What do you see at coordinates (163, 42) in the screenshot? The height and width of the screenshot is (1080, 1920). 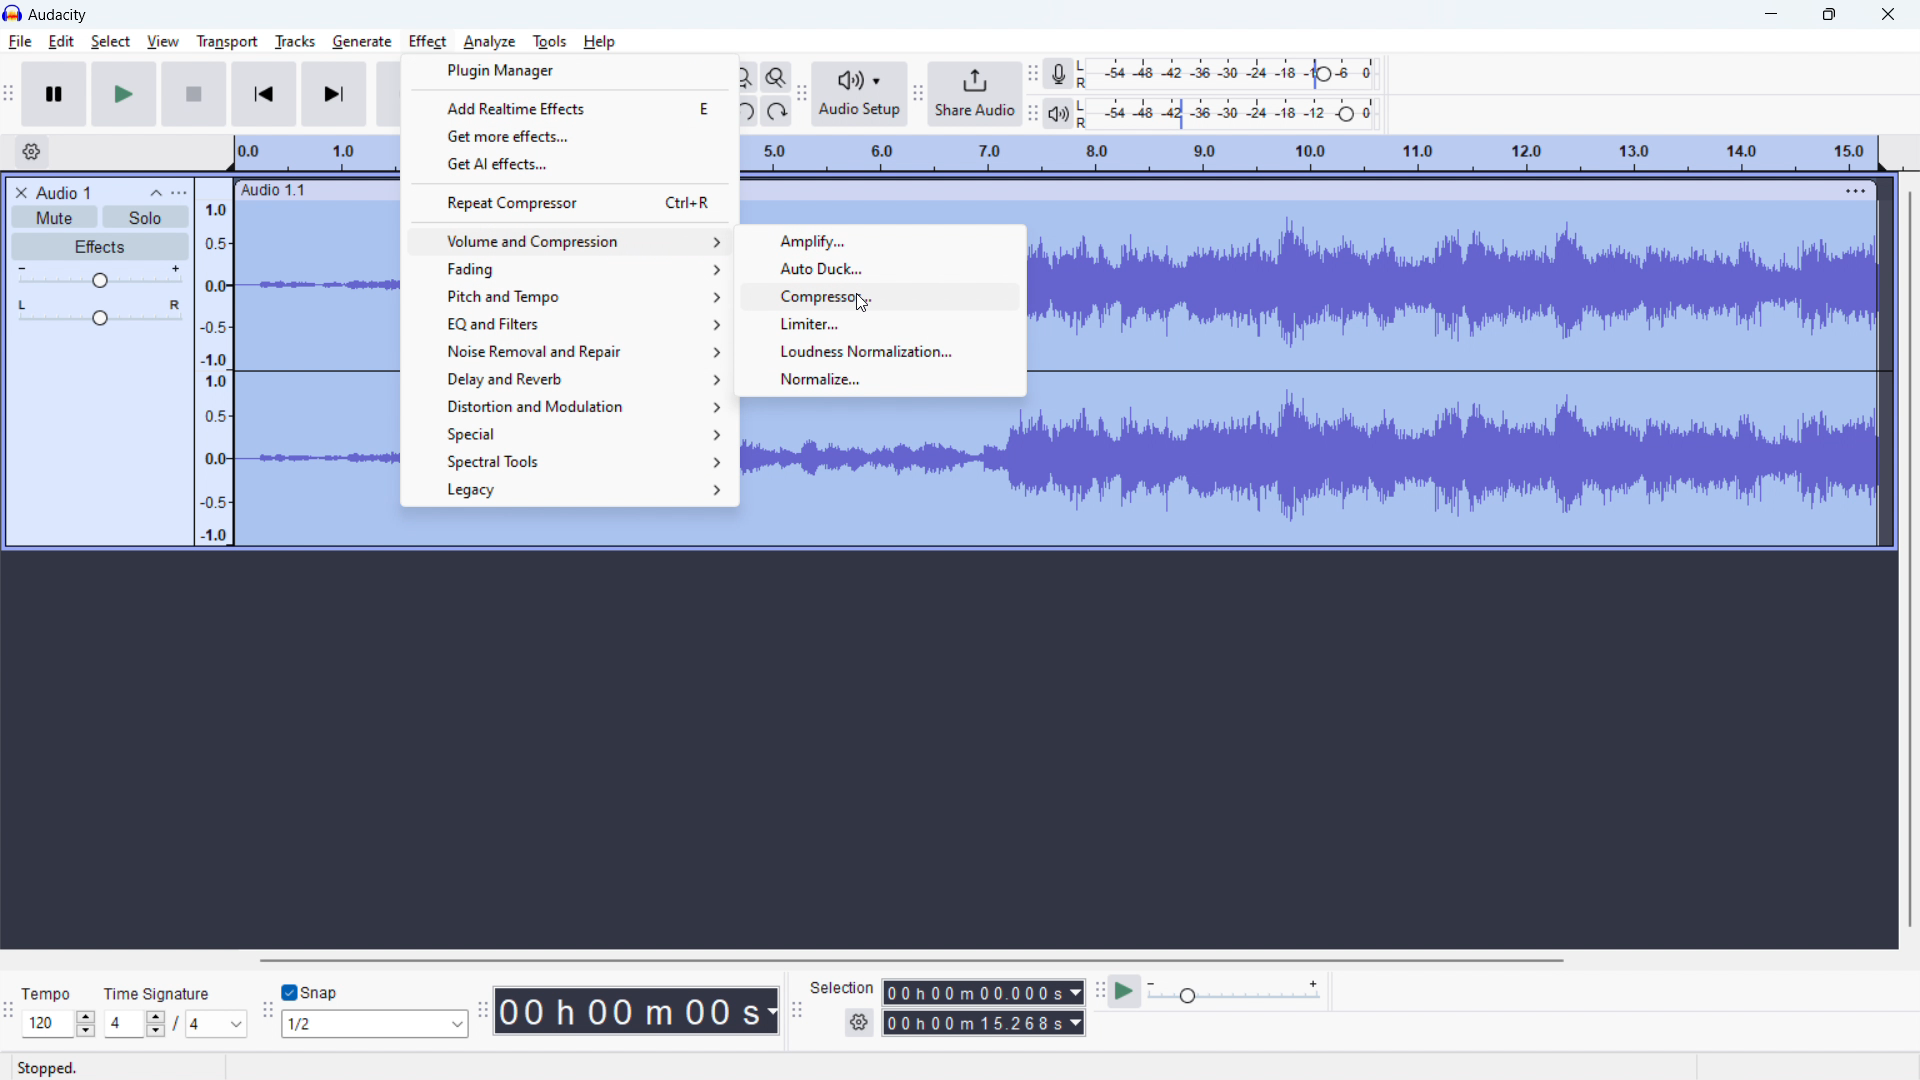 I see `view` at bounding box center [163, 42].